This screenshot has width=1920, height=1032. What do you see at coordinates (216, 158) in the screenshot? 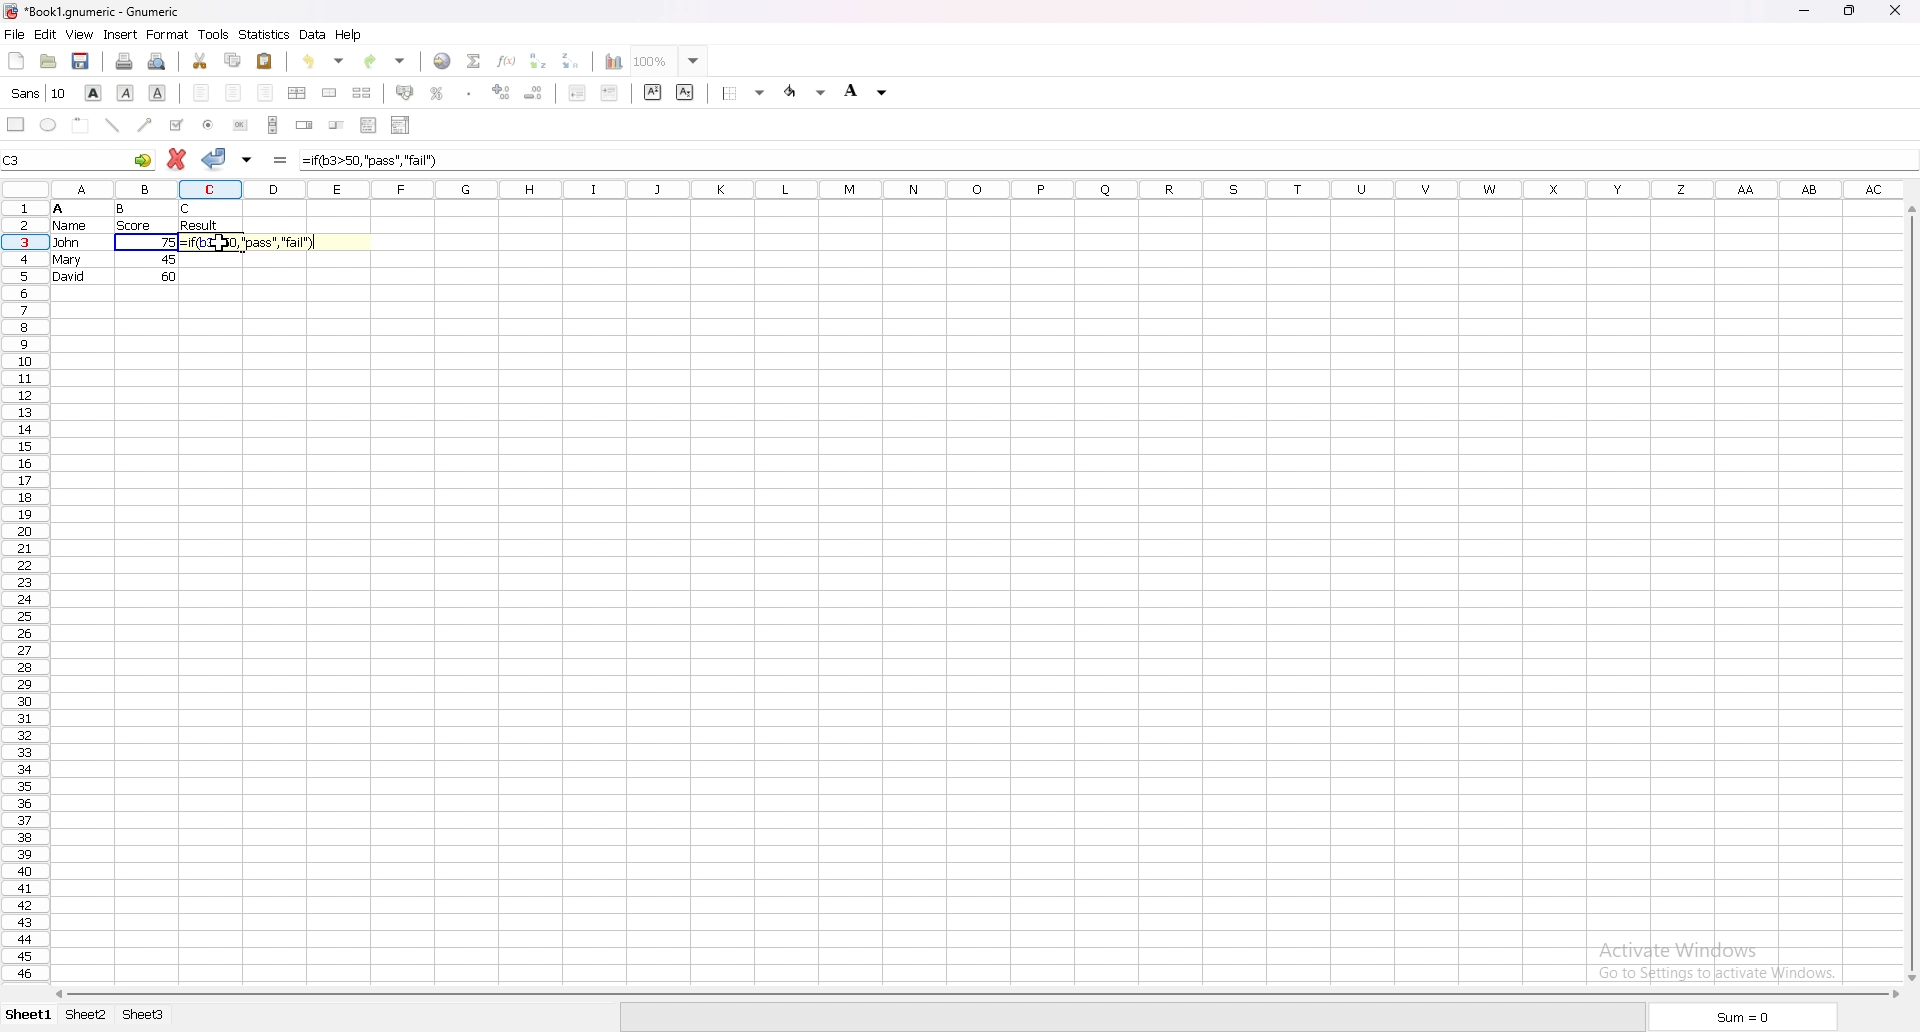
I see `accept change` at bounding box center [216, 158].